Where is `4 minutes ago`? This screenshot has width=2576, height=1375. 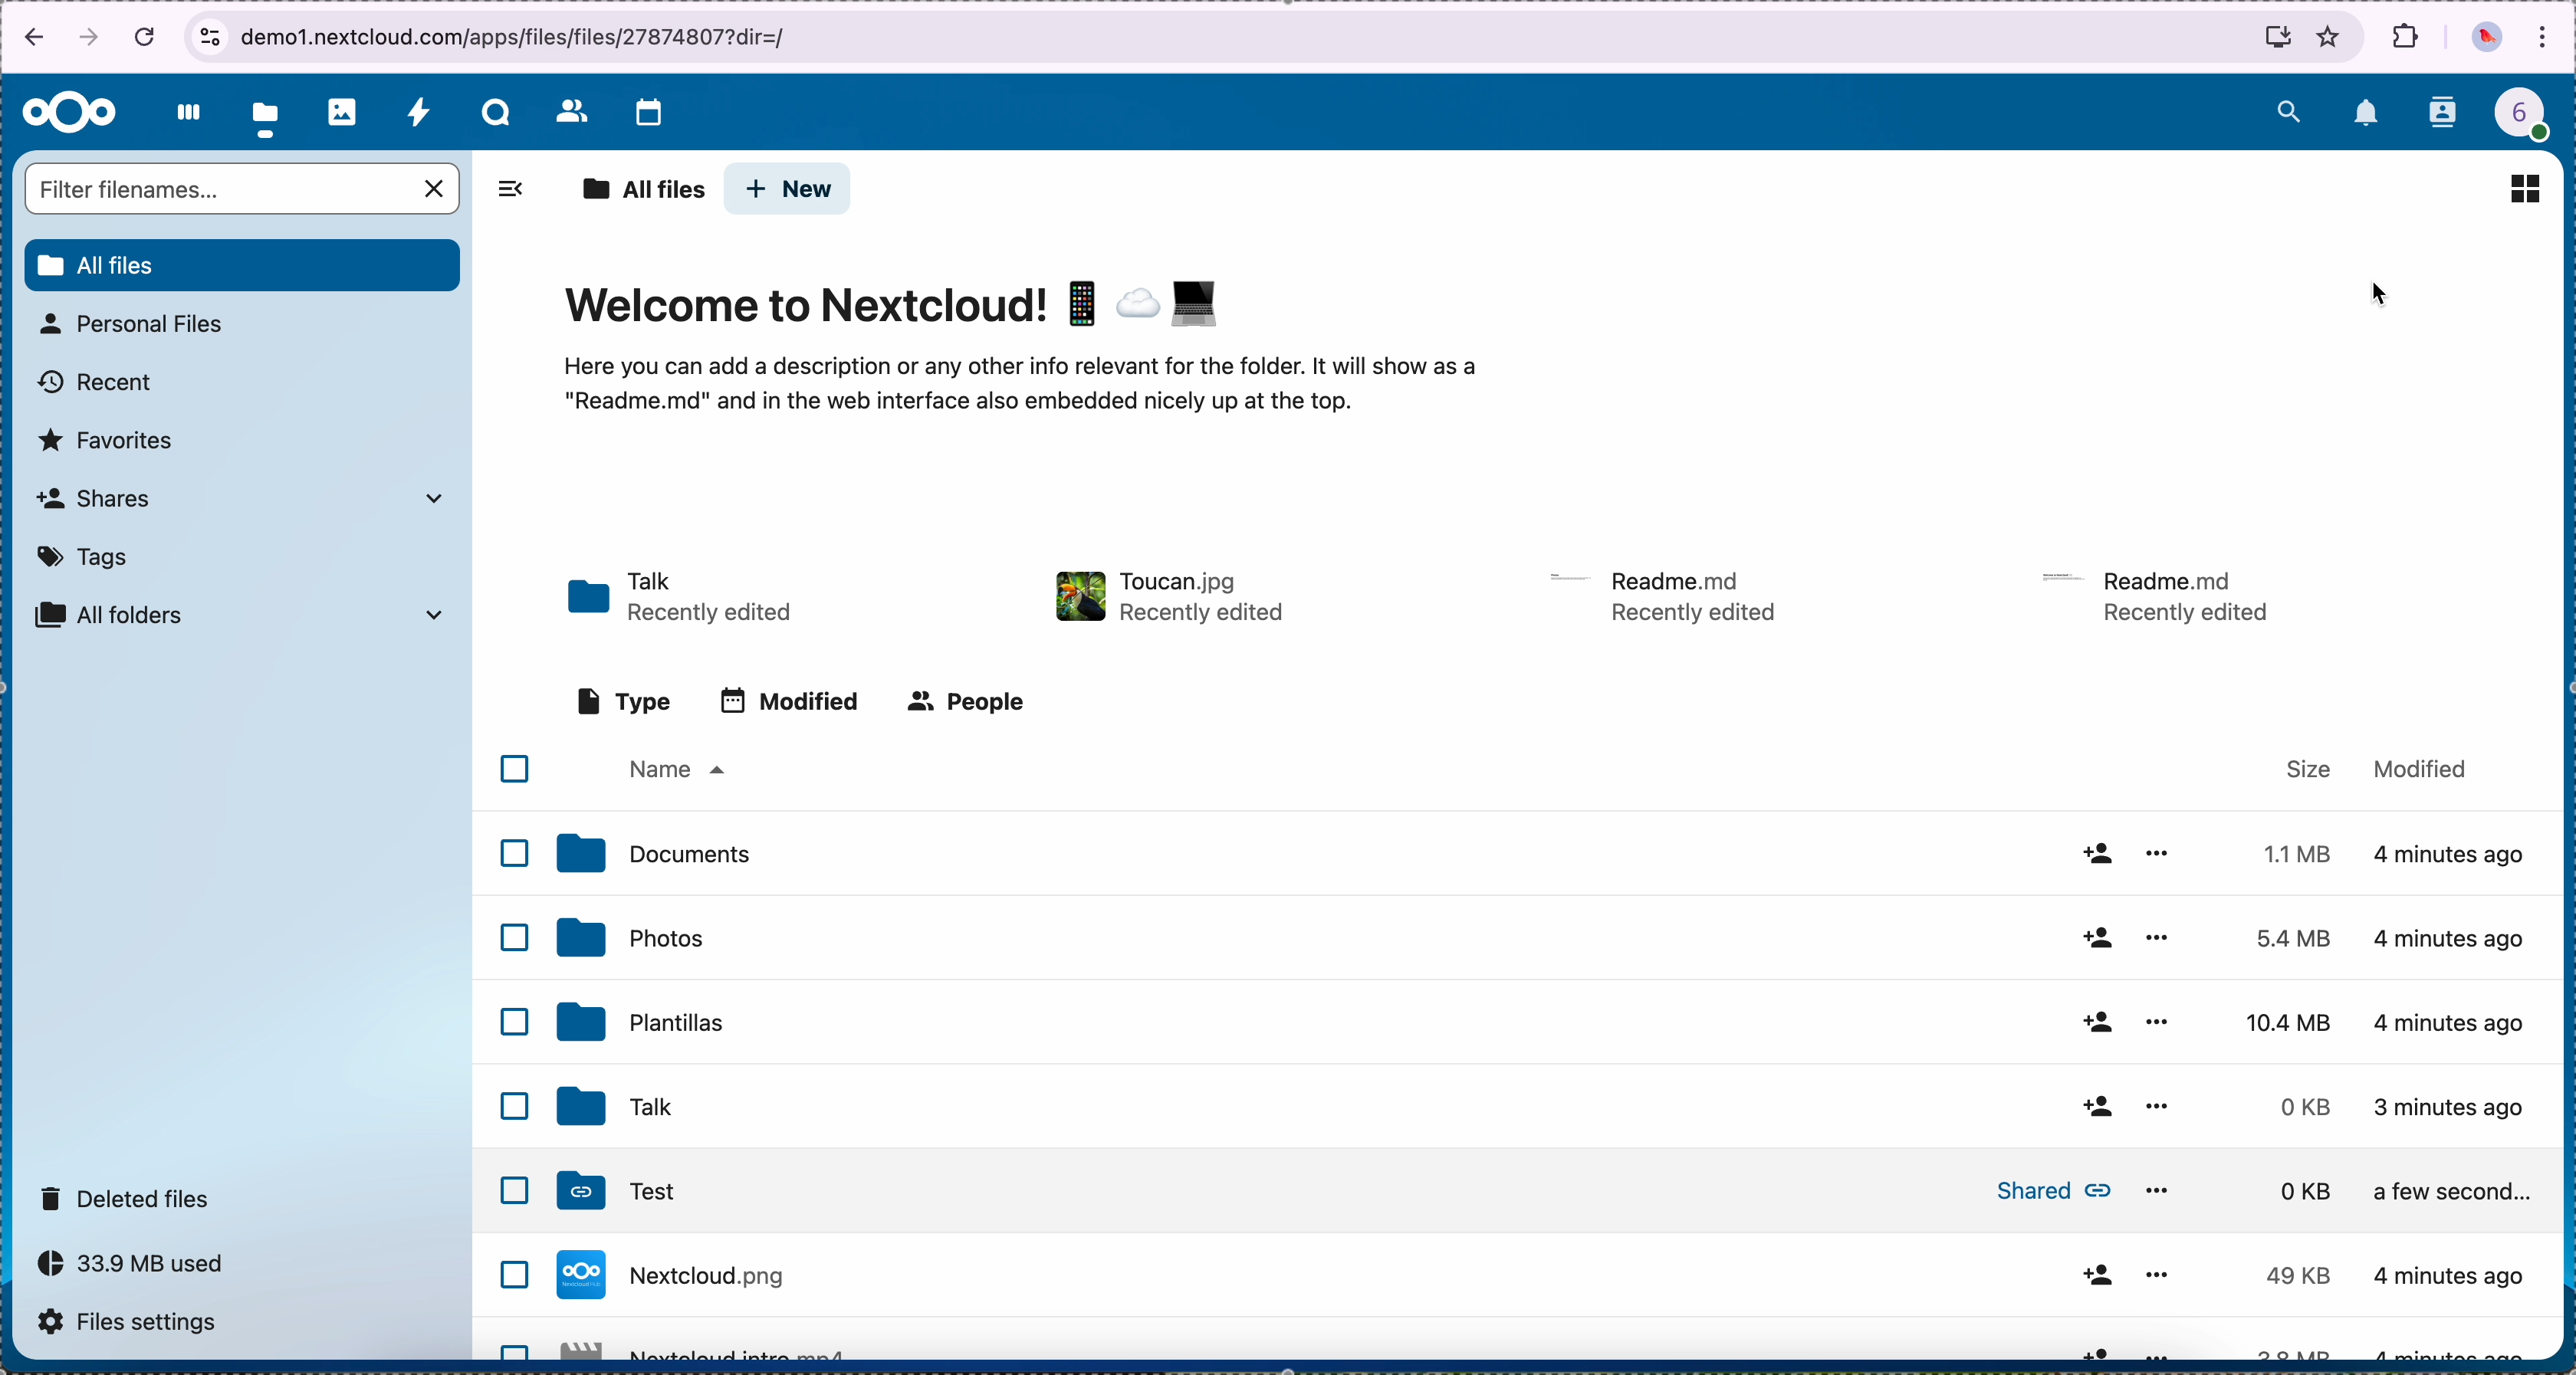
4 minutes ago is located at coordinates (2455, 1105).